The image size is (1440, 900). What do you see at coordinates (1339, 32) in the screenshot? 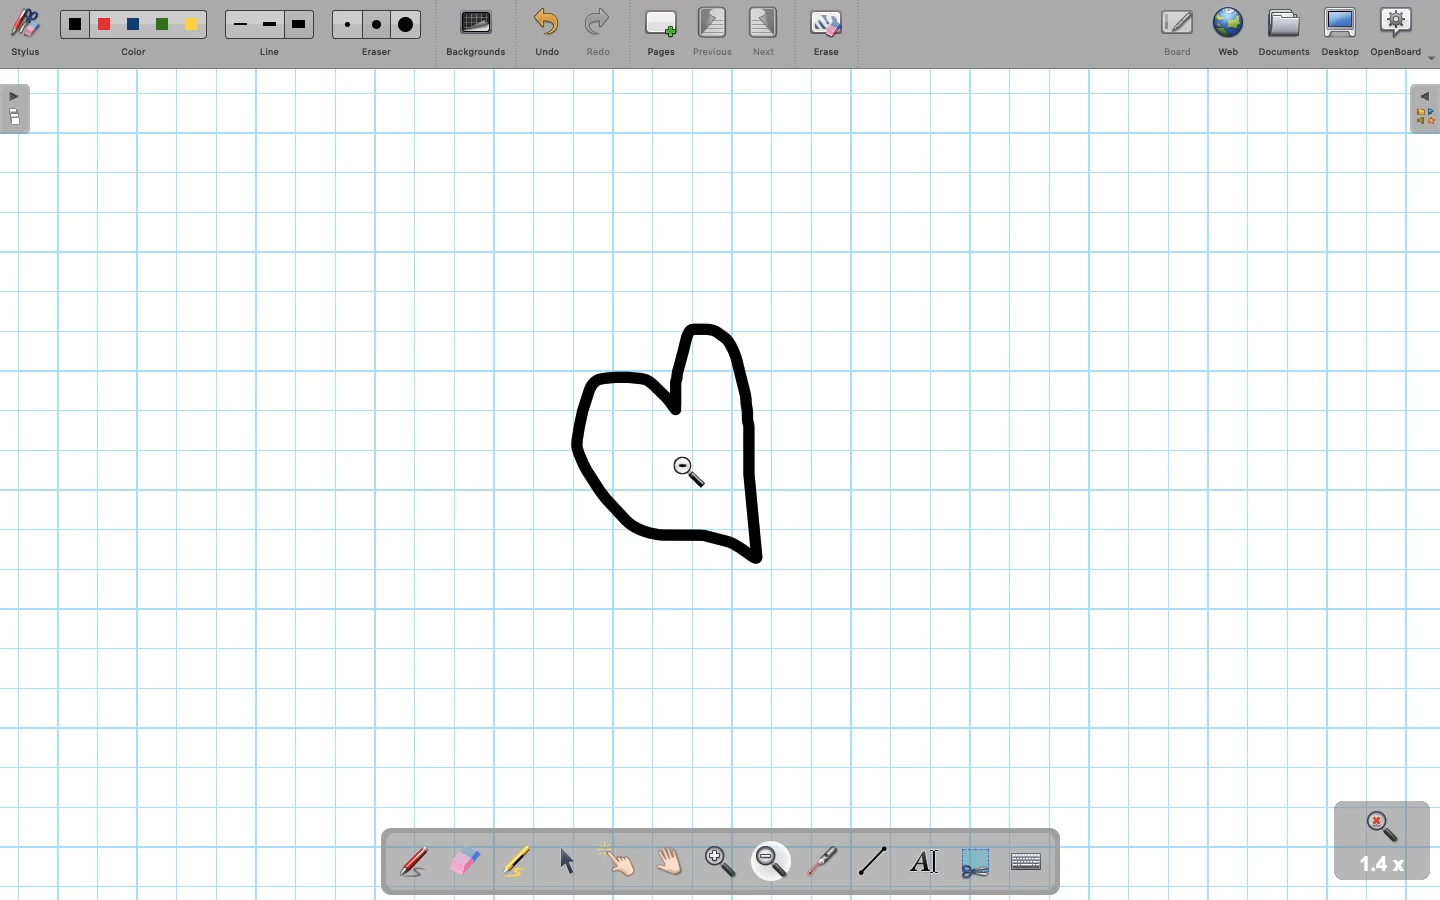
I see `Desktop` at bounding box center [1339, 32].